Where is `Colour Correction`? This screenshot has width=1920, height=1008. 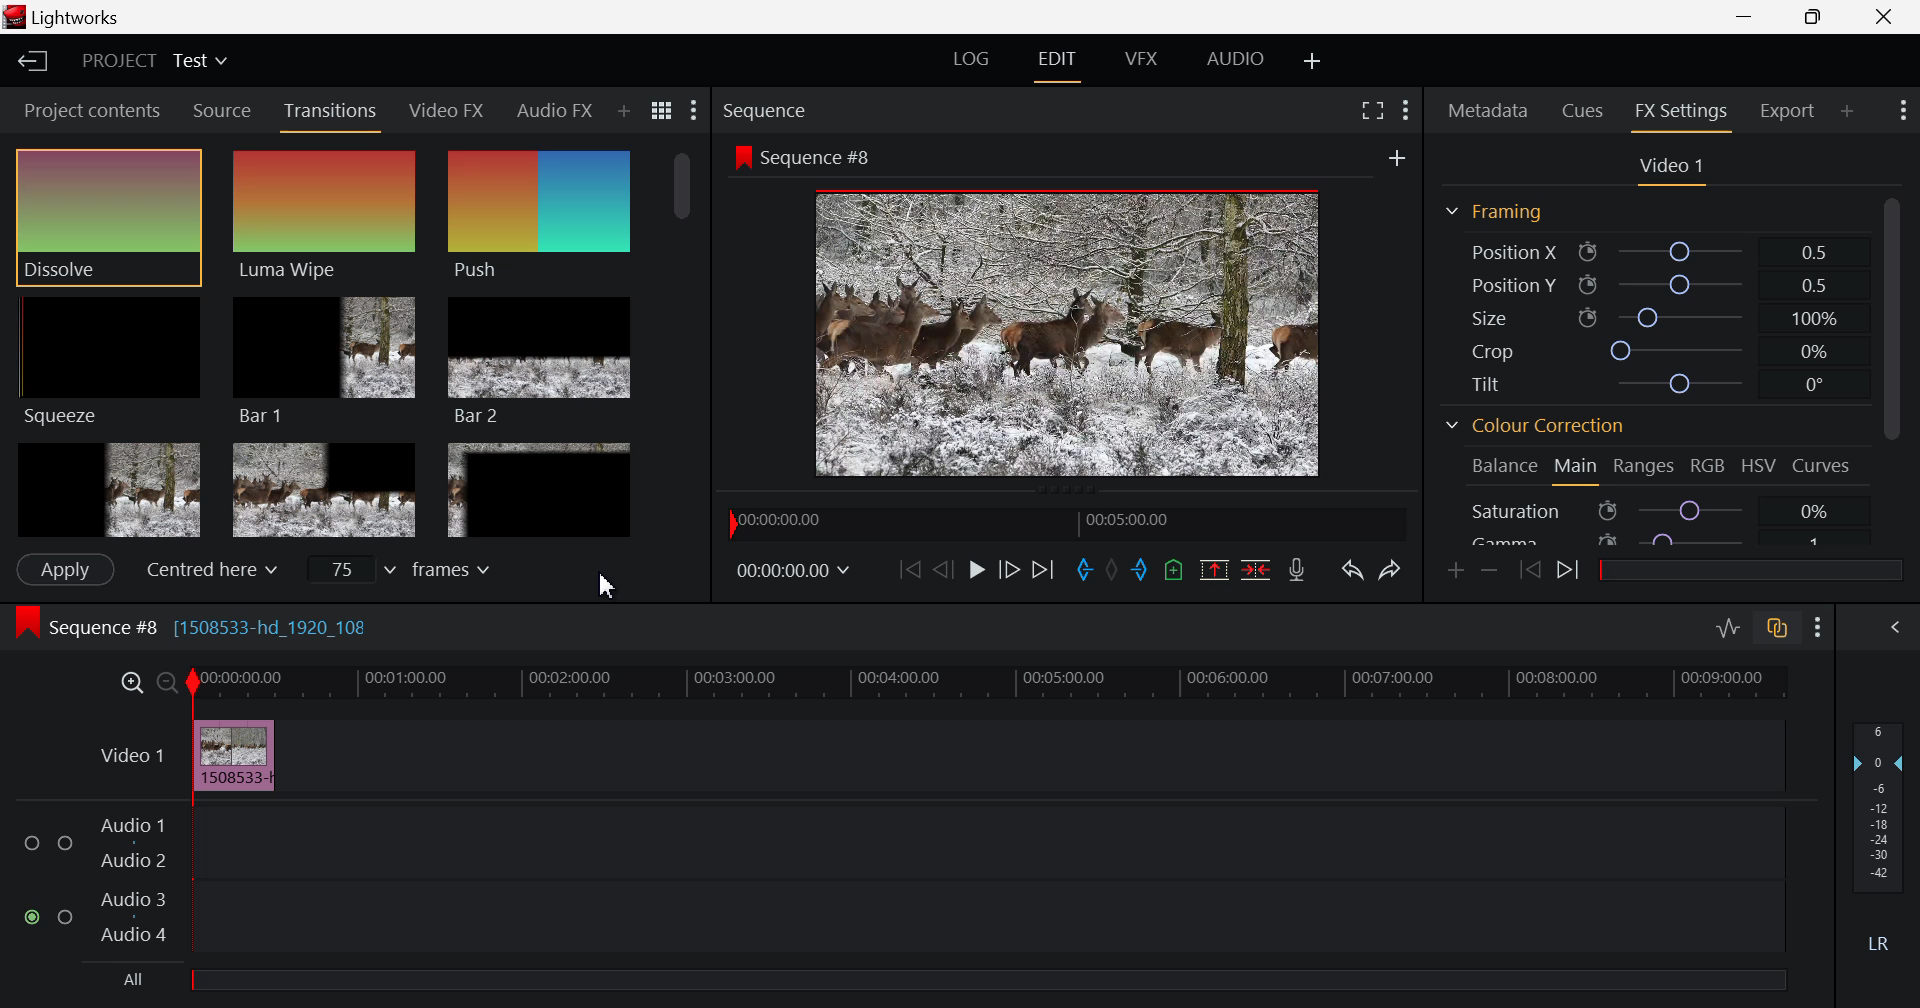 Colour Correction is located at coordinates (1540, 428).